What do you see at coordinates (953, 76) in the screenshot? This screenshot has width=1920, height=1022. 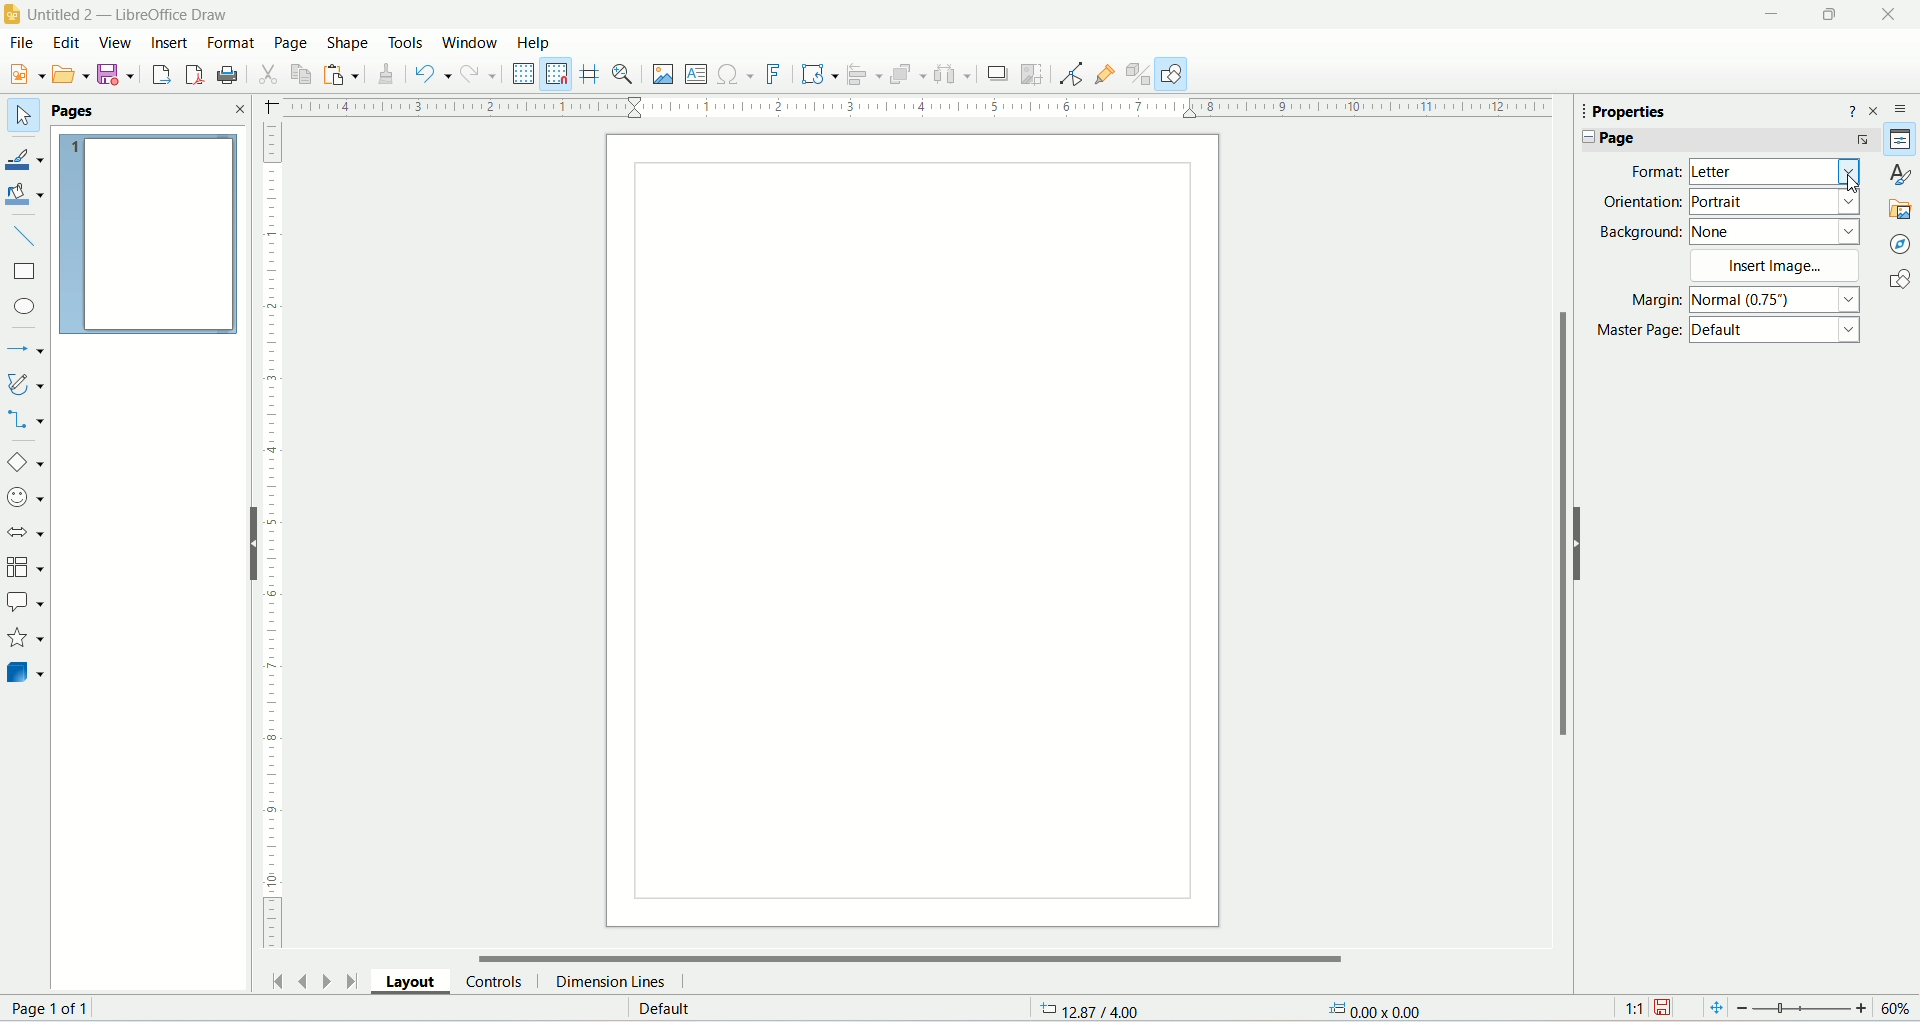 I see `select atleast three objects to distribute` at bounding box center [953, 76].